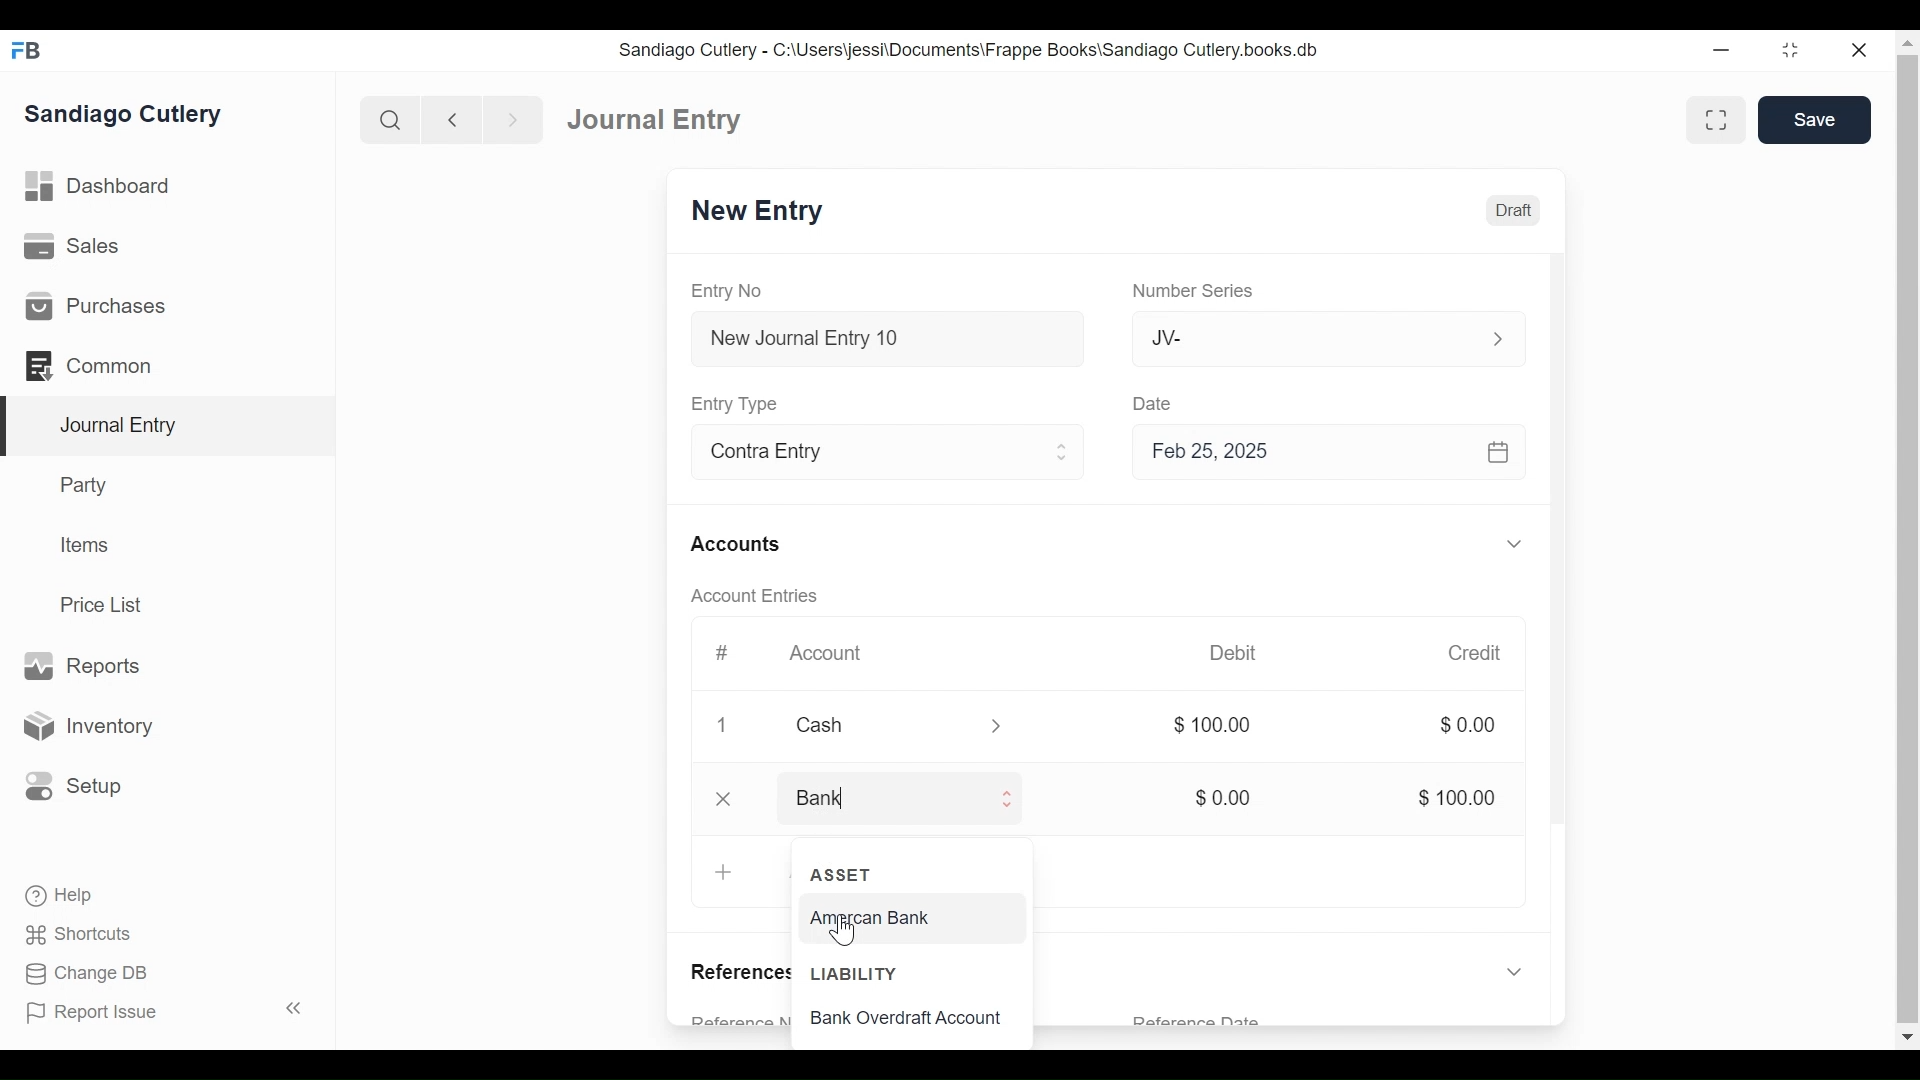 This screenshot has height=1080, width=1920. I want to click on Number Series, so click(1192, 292).